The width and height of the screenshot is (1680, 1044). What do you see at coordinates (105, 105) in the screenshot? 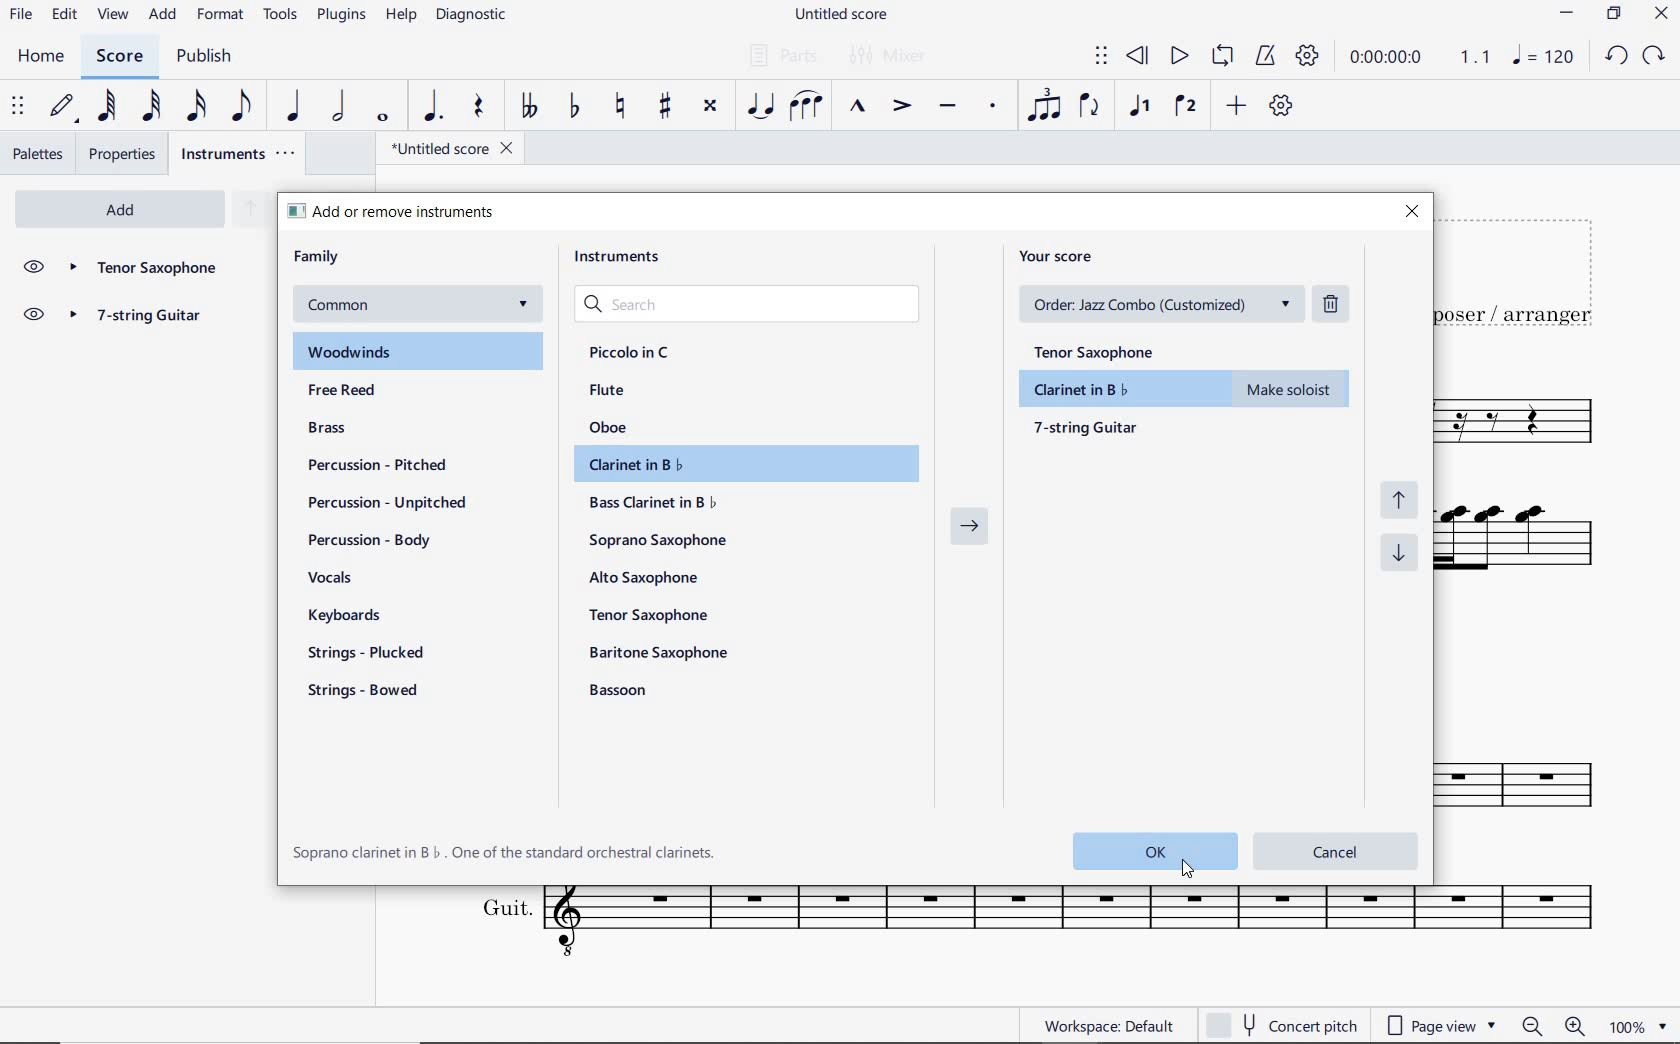
I see `64TH NOTE` at bounding box center [105, 105].